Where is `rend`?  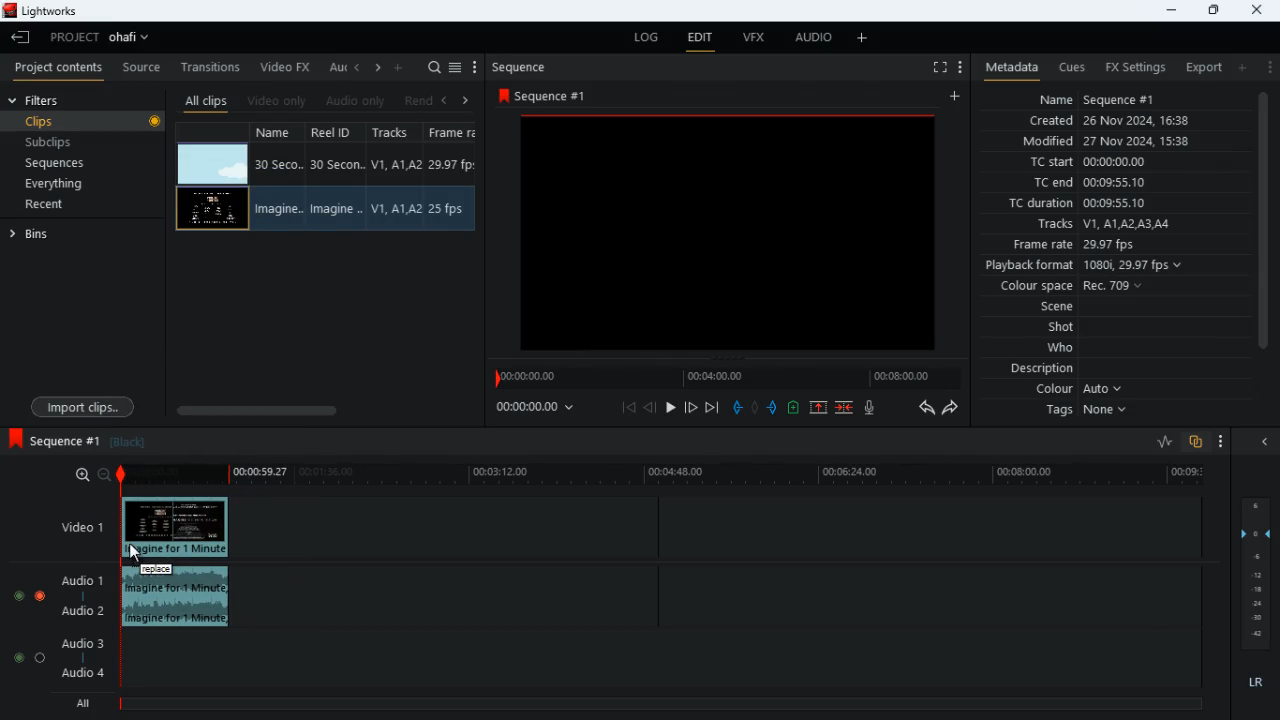
rend is located at coordinates (418, 99).